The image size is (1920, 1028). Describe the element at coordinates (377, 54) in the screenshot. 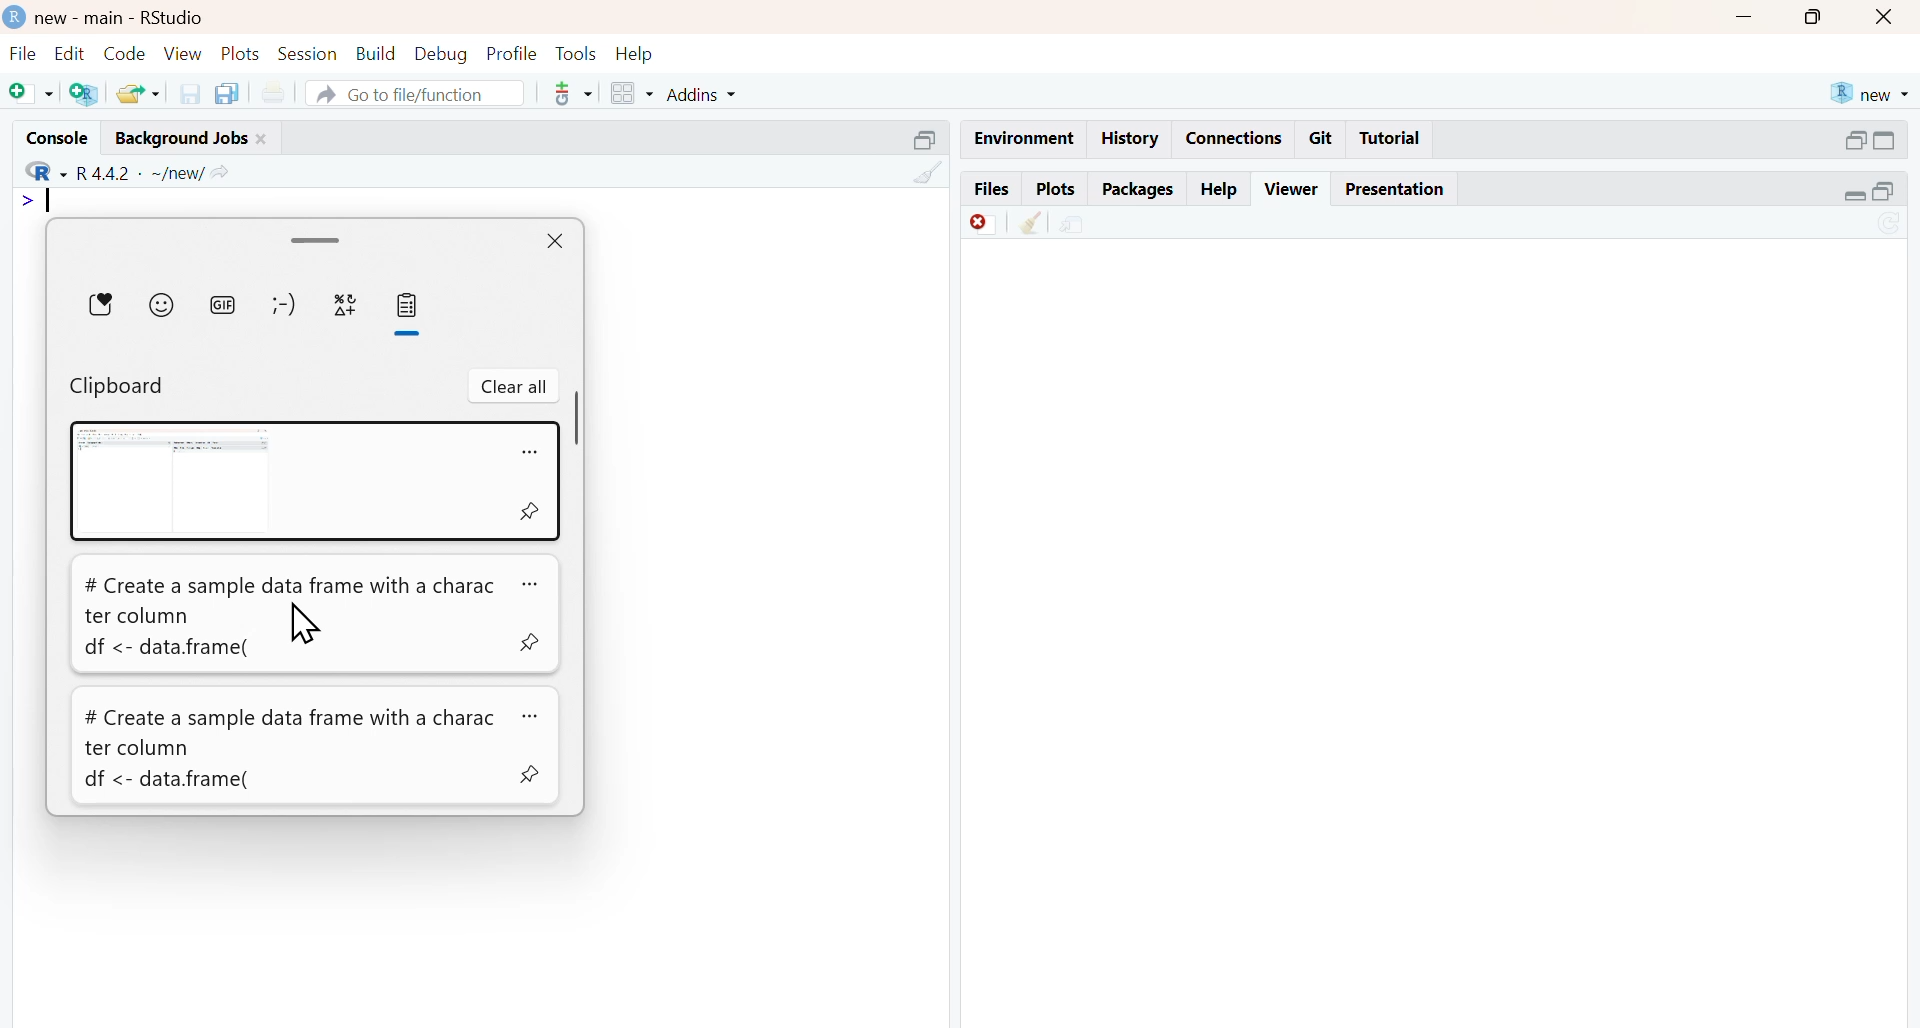

I see `build` at that location.